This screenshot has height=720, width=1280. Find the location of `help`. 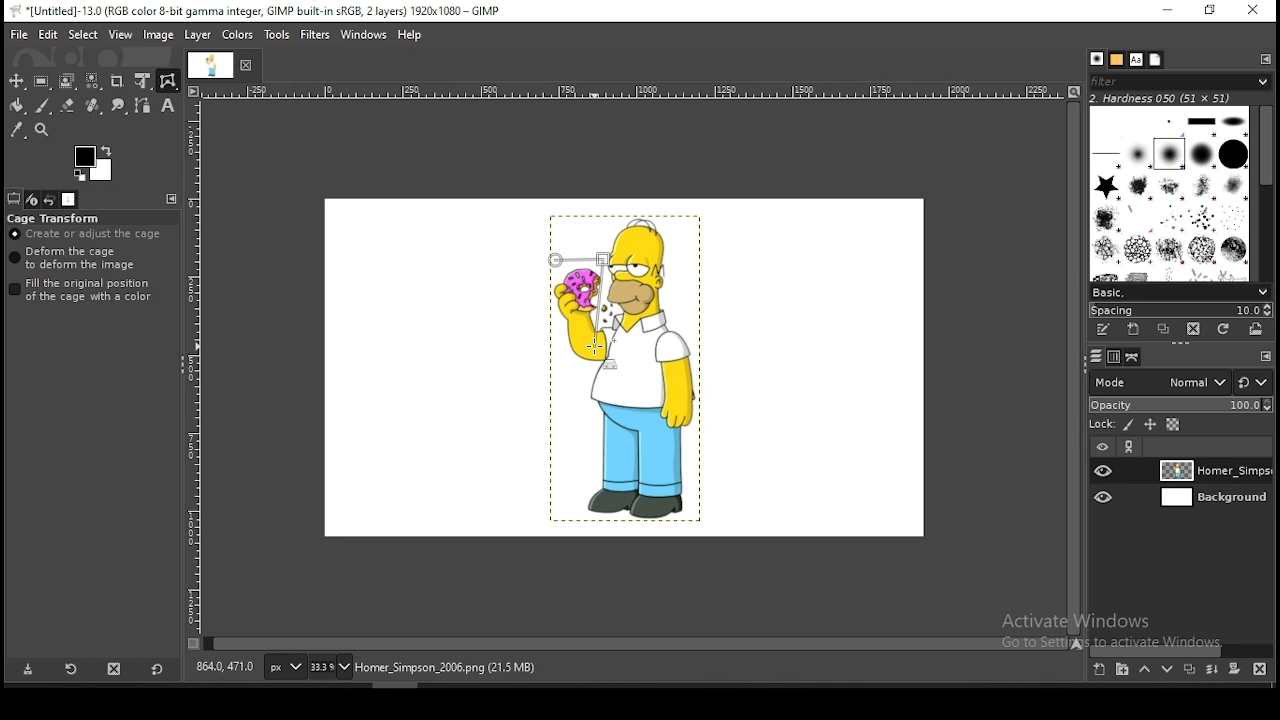

help is located at coordinates (410, 35).